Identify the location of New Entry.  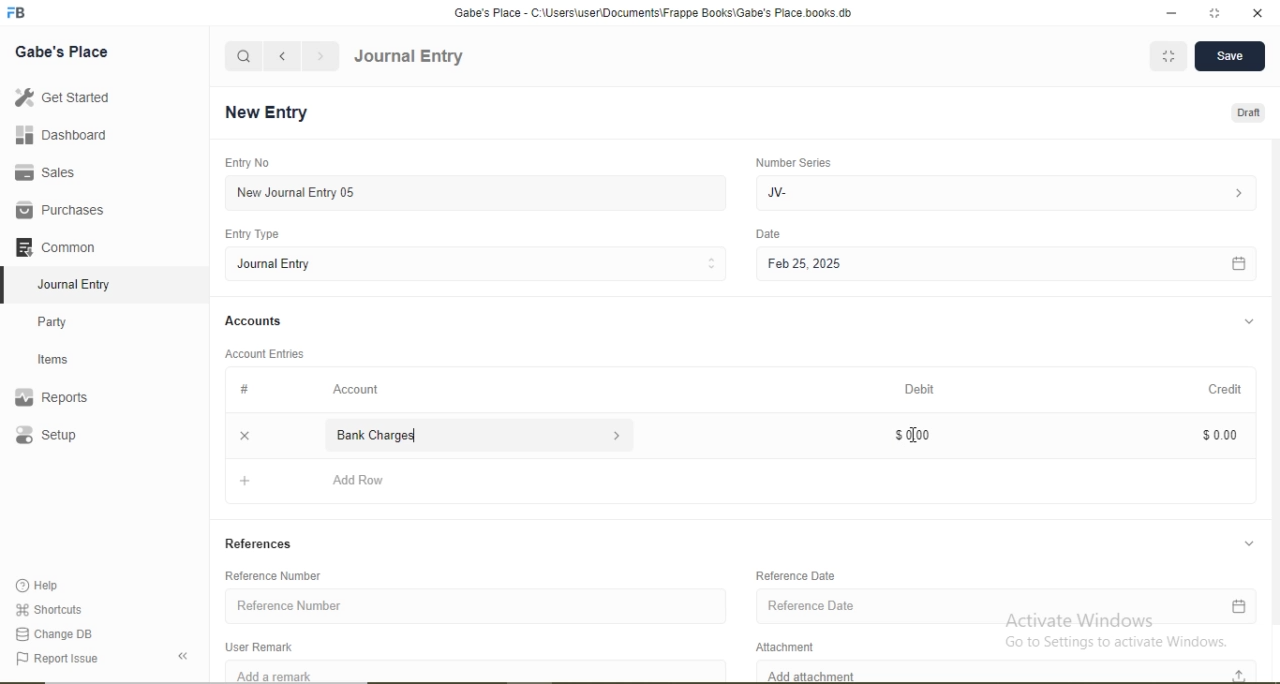
(272, 113).